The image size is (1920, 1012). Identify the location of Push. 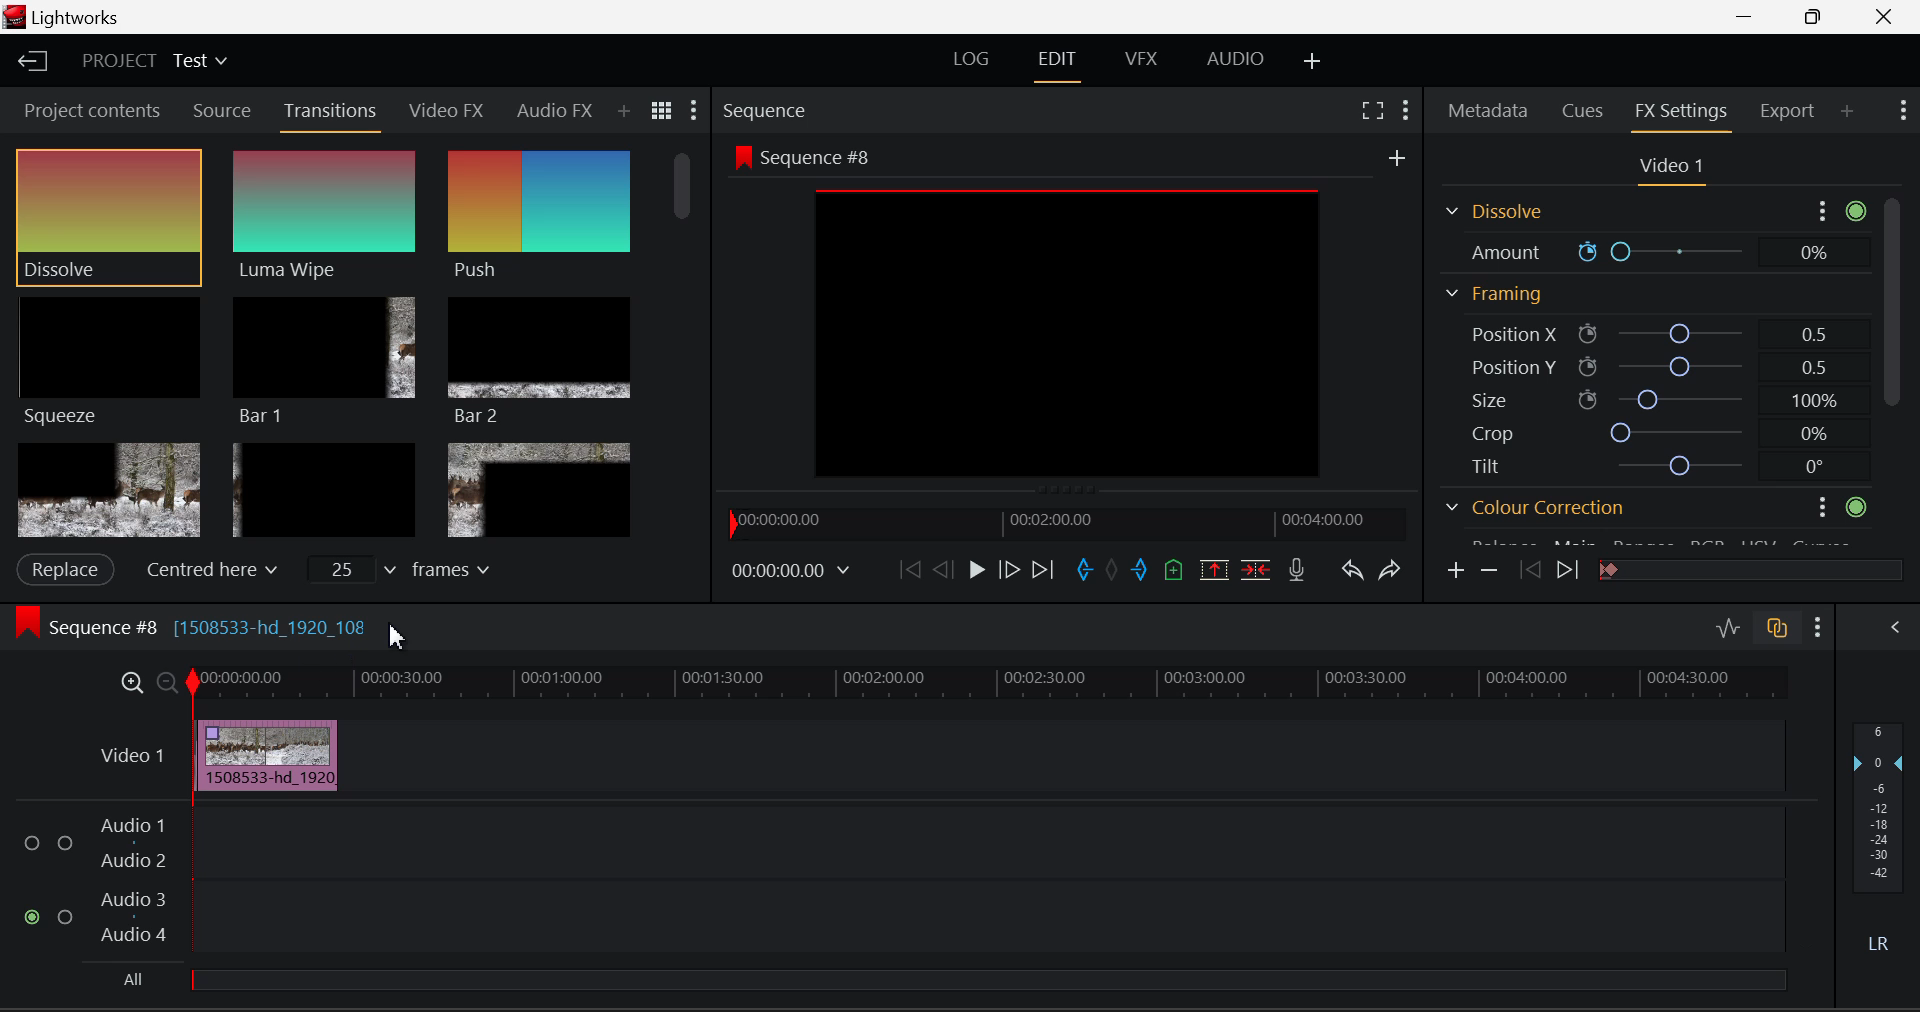
(539, 216).